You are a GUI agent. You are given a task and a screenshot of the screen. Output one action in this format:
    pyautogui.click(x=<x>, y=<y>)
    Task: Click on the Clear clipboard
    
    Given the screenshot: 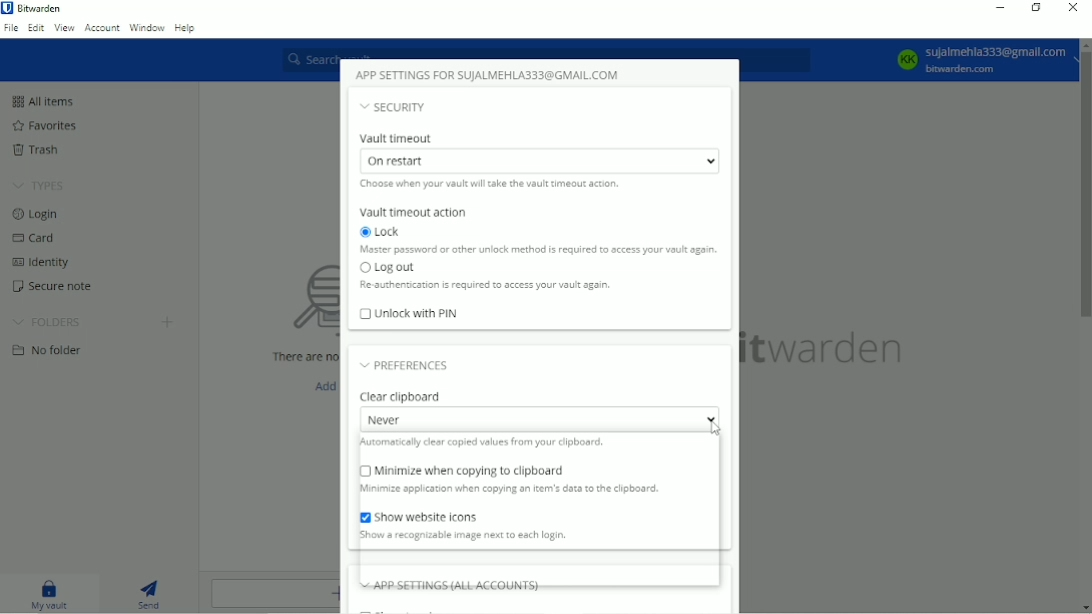 What is the action you would take?
    pyautogui.click(x=404, y=395)
    